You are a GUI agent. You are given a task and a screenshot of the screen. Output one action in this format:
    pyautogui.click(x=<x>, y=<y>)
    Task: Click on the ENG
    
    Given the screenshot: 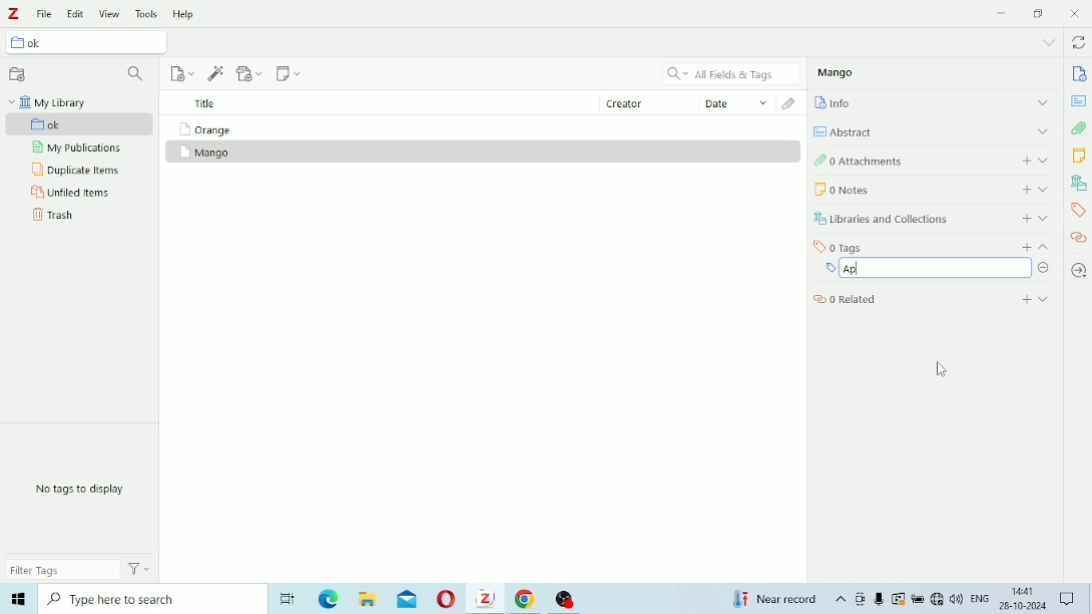 What is the action you would take?
    pyautogui.click(x=983, y=597)
    